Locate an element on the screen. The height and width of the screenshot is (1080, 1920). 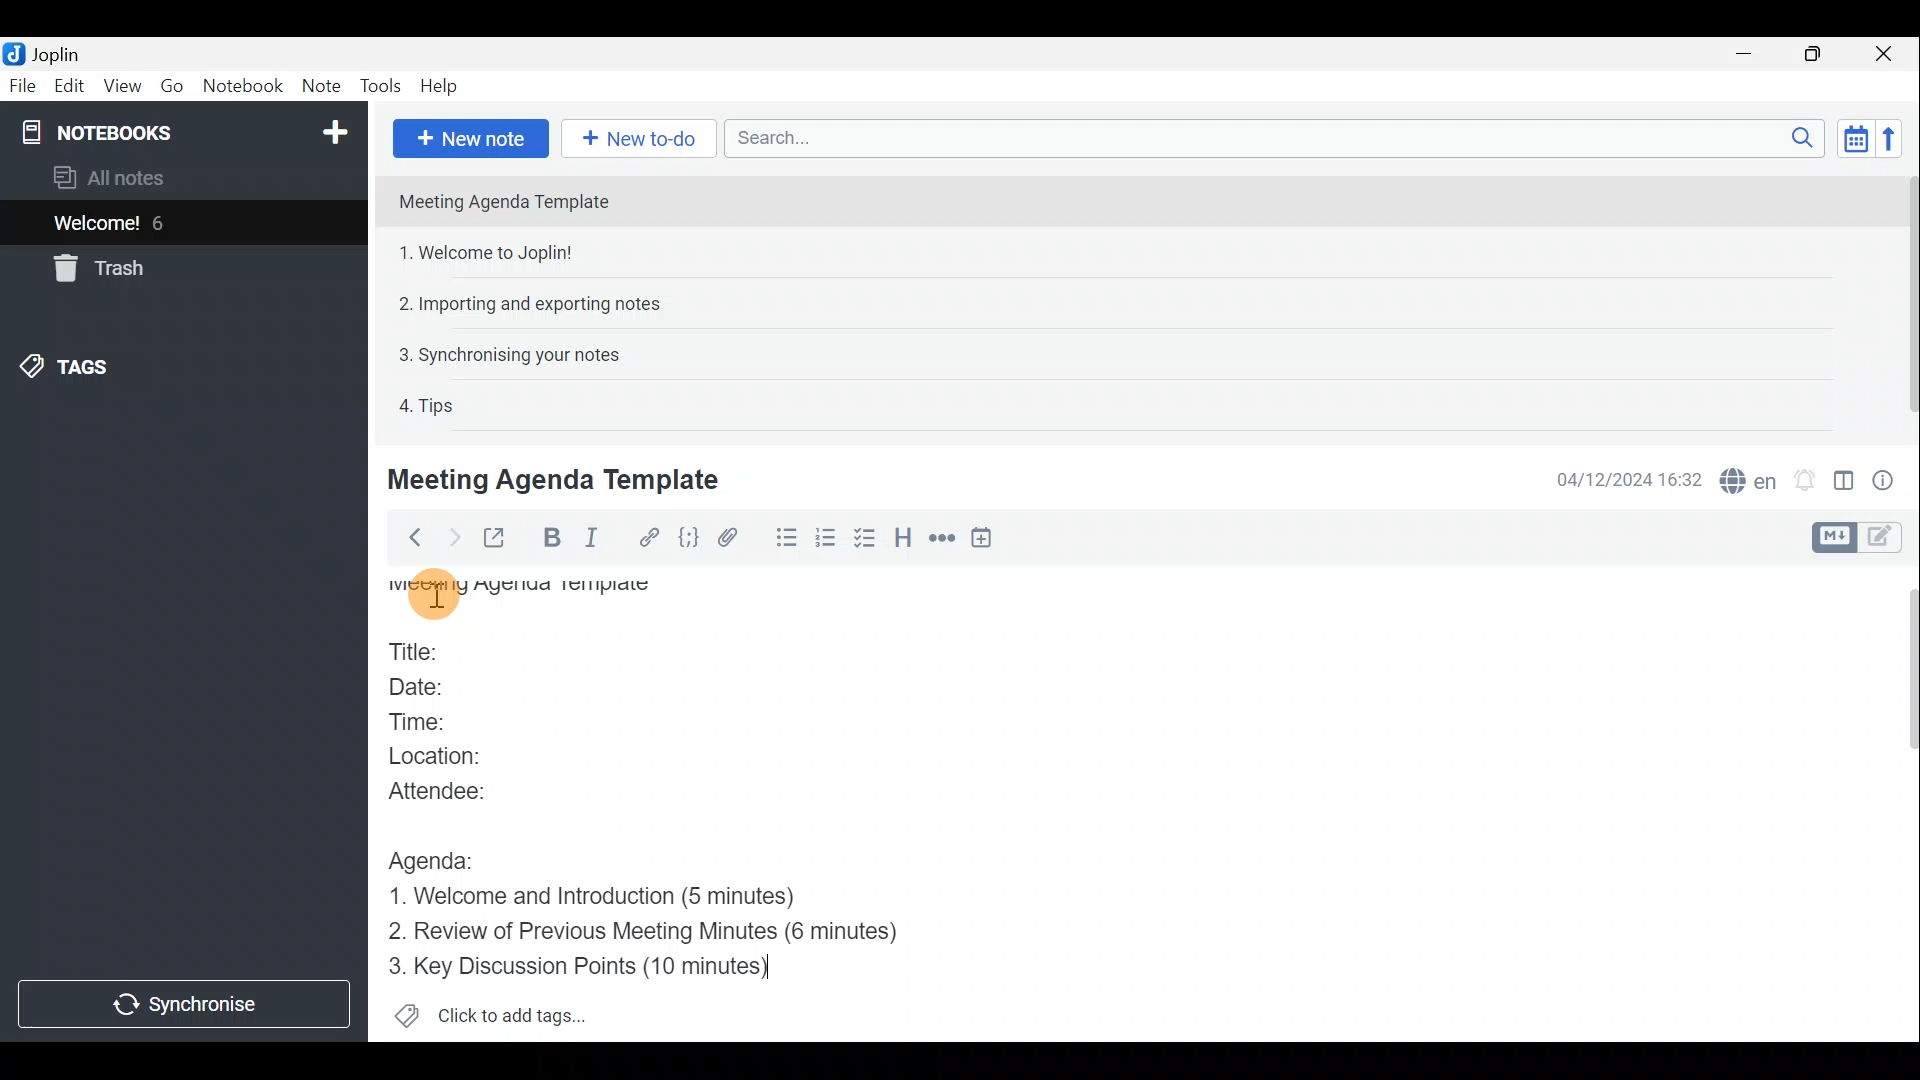
View is located at coordinates (119, 88).